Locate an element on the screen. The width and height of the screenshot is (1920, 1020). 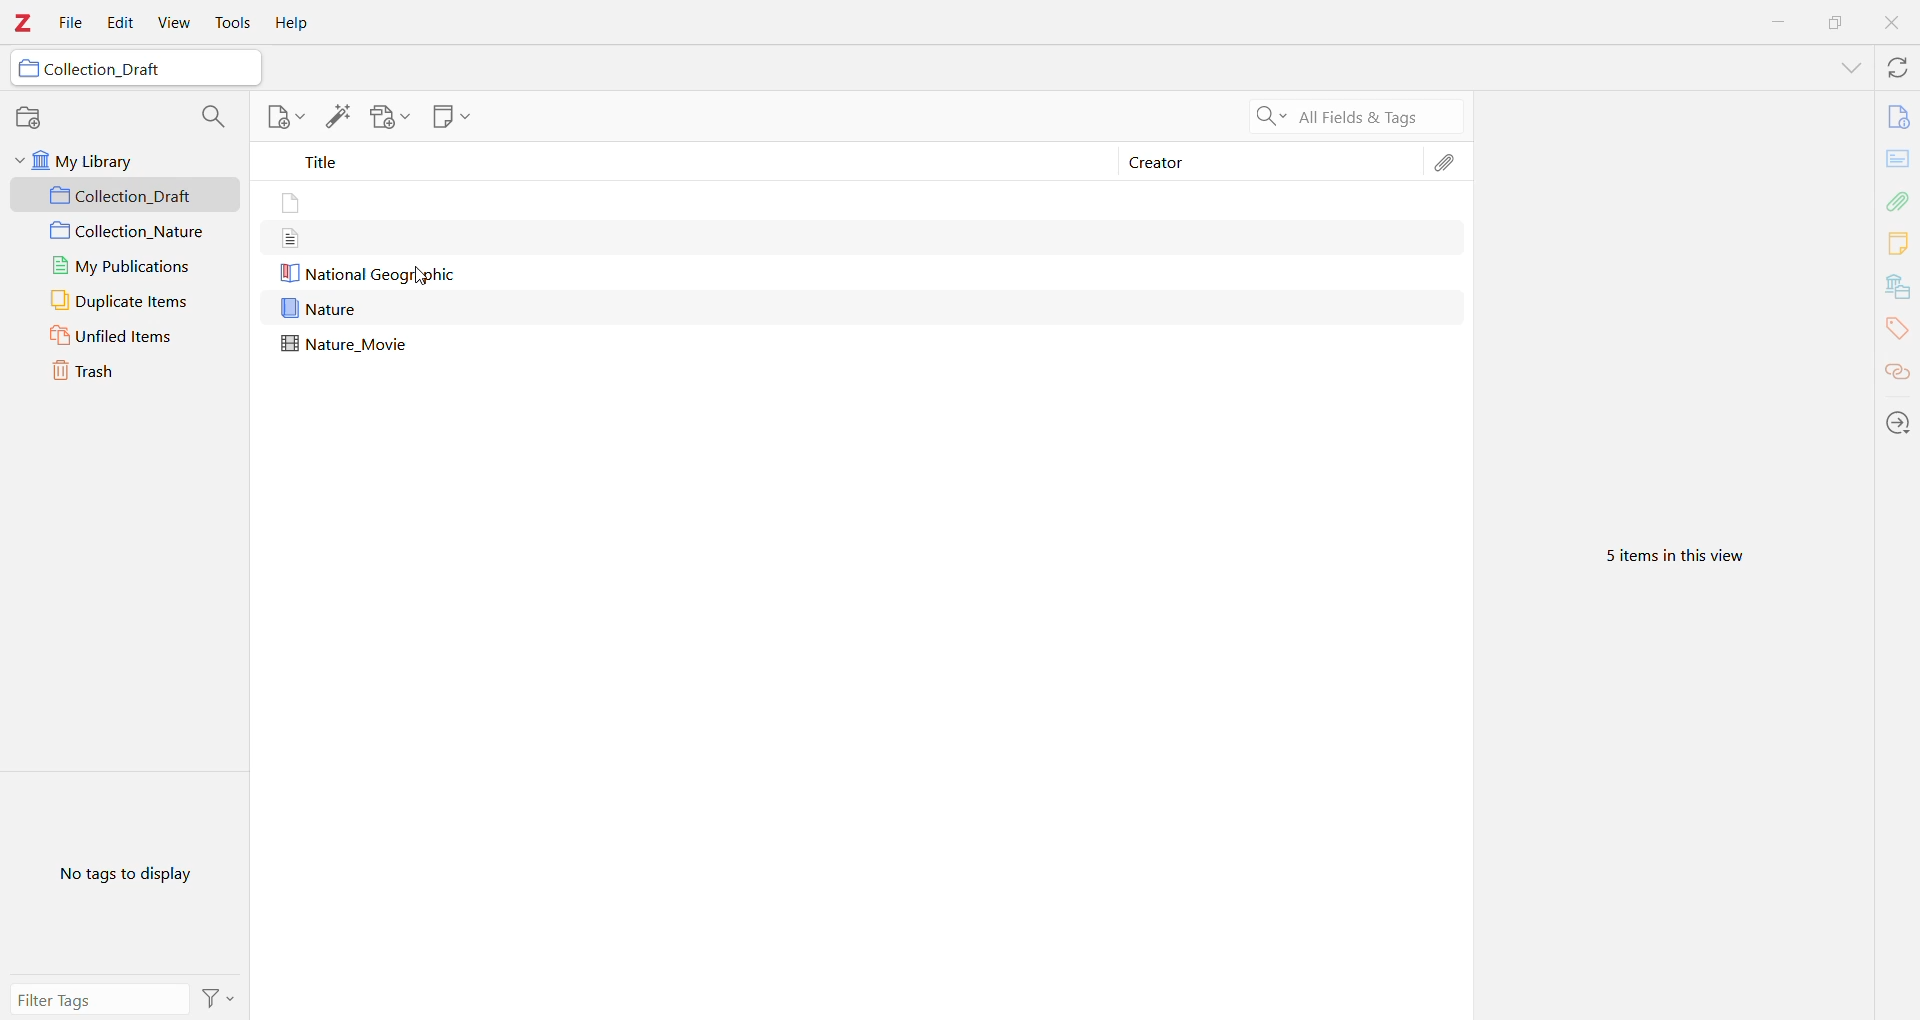
Close is located at coordinates (1892, 23).